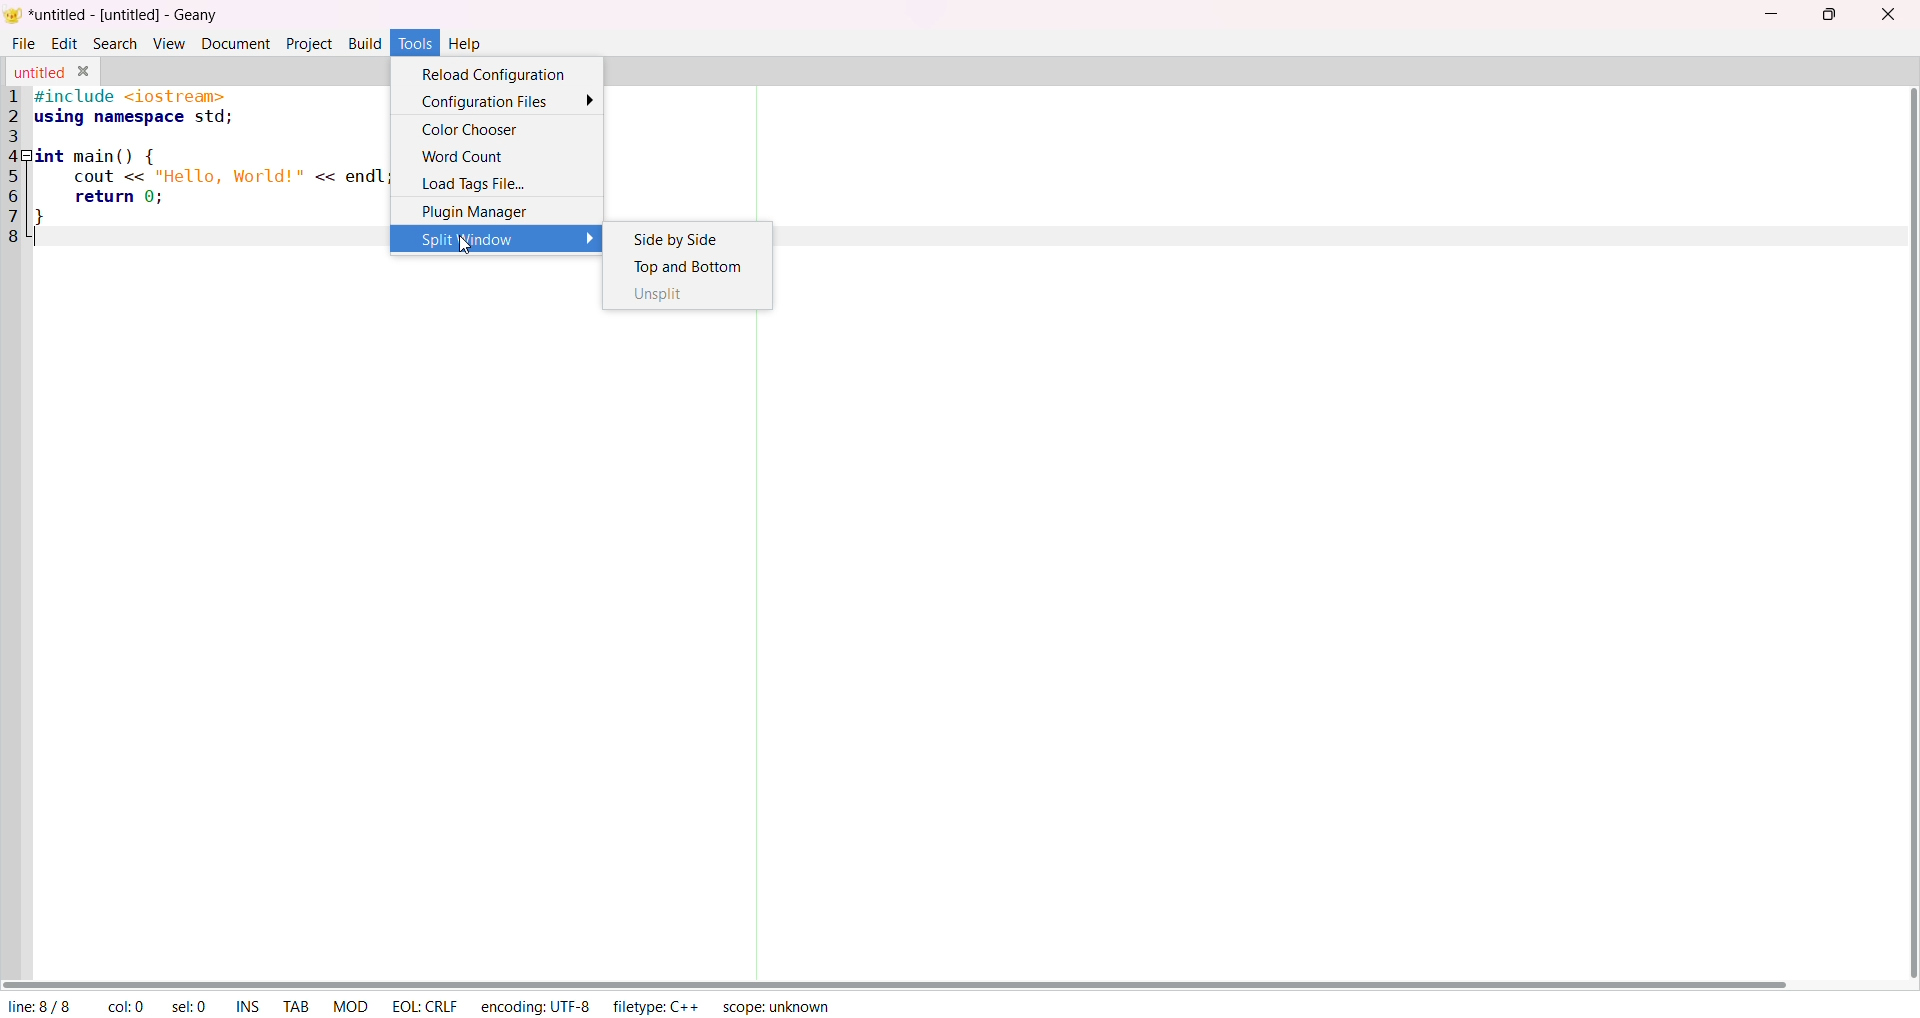 The height and width of the screenshot is (1018, 1920). I want to click on Split Window, so click(499, 240).